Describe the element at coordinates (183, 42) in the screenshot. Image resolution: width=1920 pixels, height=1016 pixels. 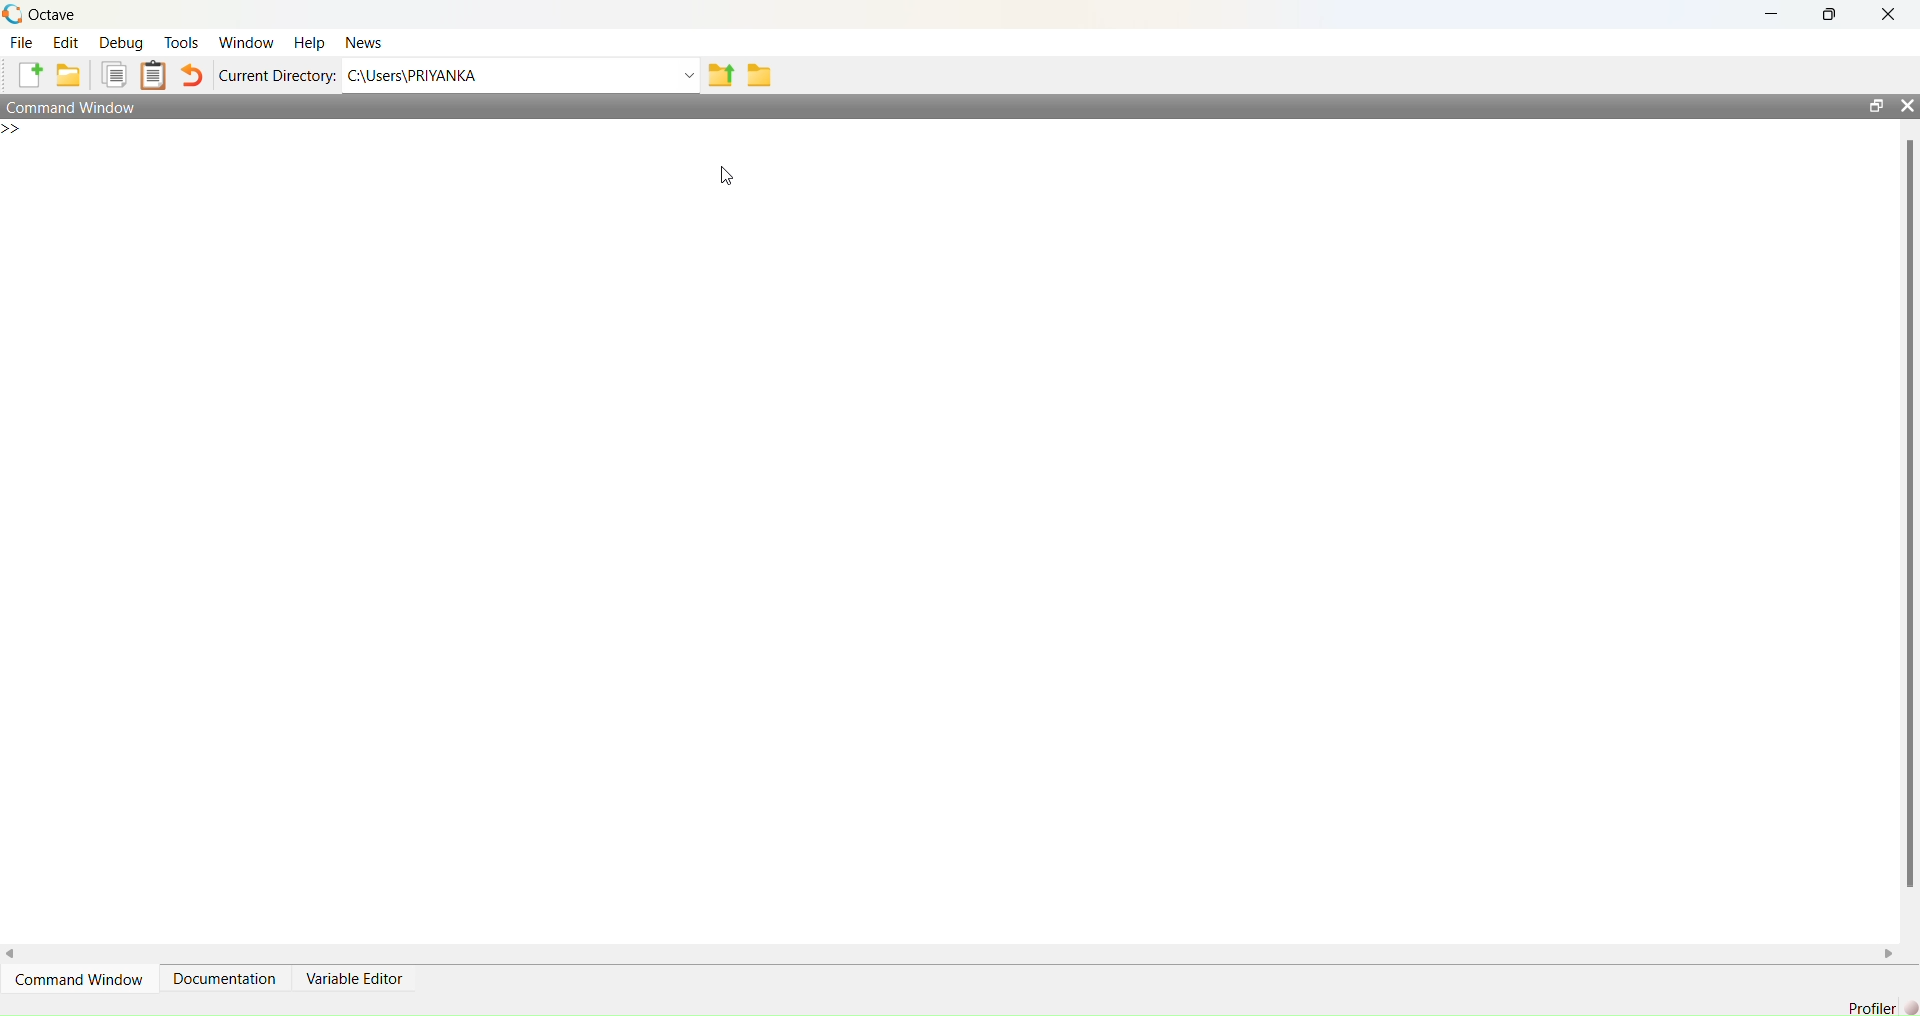
I see `Tools` at that location.